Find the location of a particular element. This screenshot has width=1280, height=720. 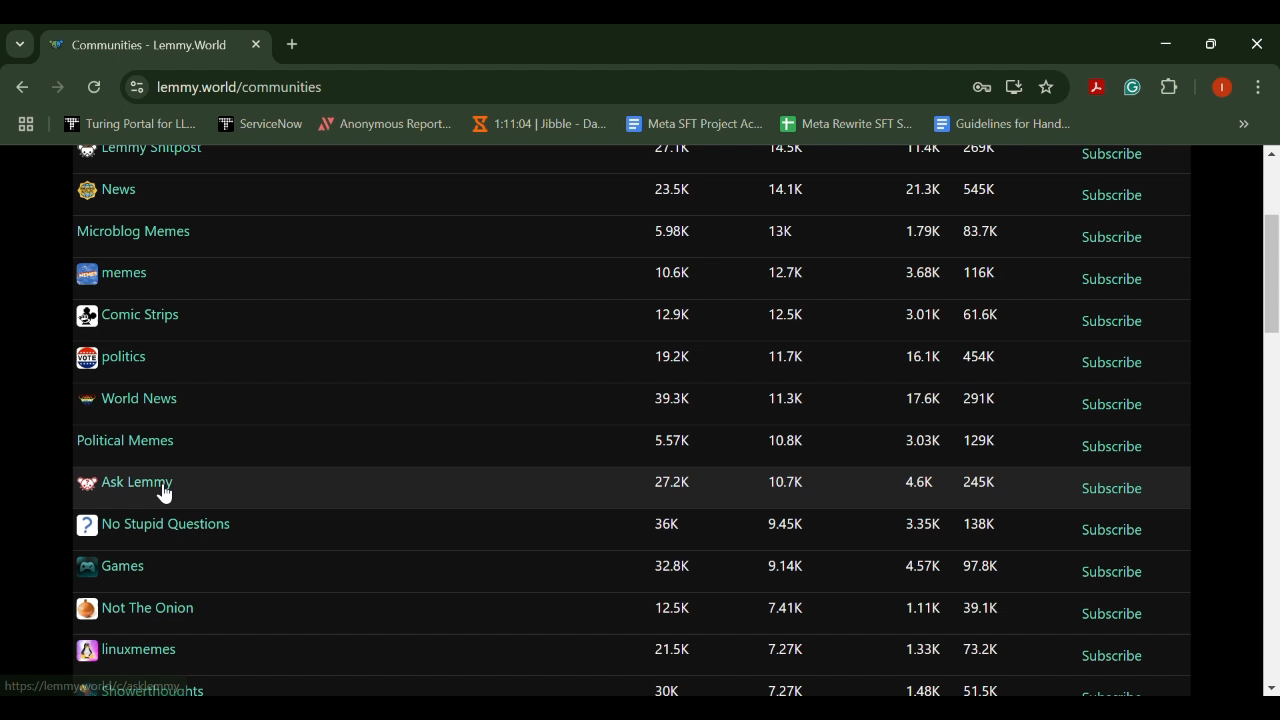

Meta Rewrite SFT S... is located at coordinates (847, 125).